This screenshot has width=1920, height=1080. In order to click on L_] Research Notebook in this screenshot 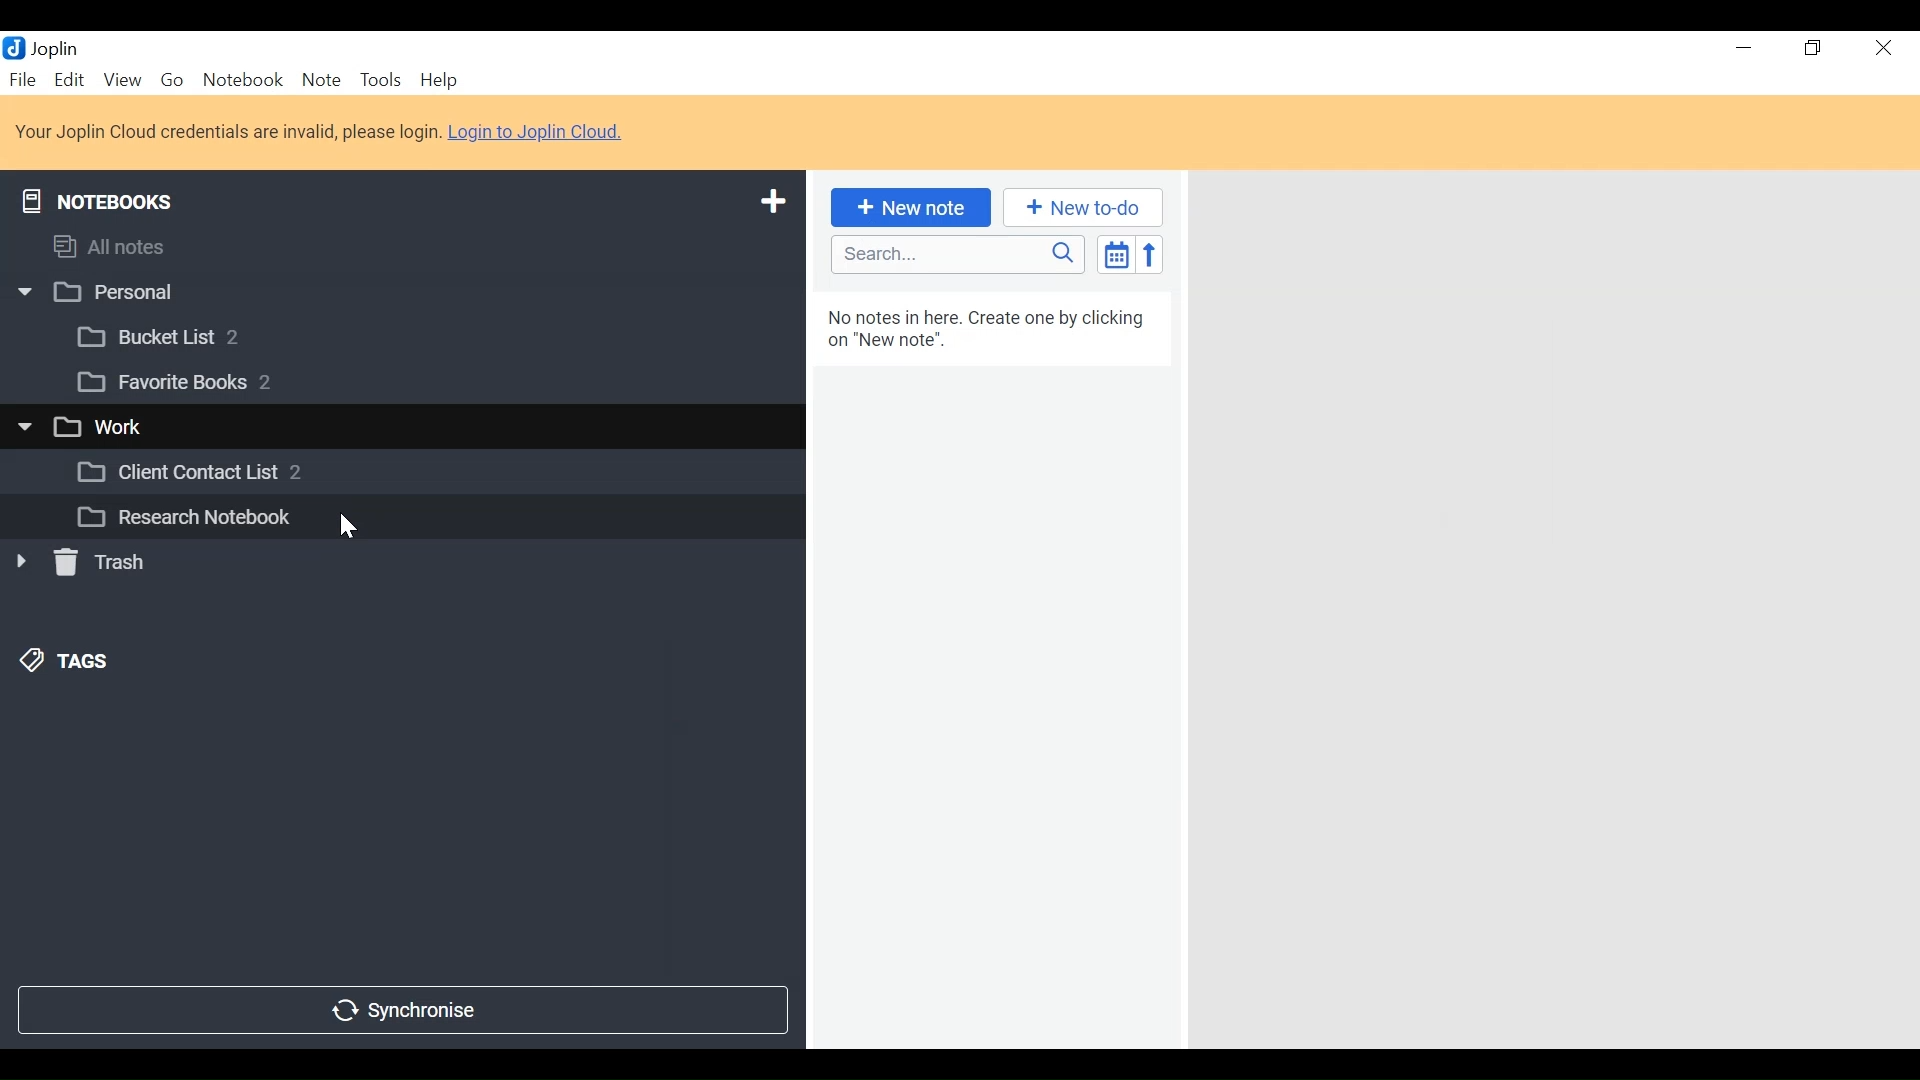, I will do `click(182, 518)`.